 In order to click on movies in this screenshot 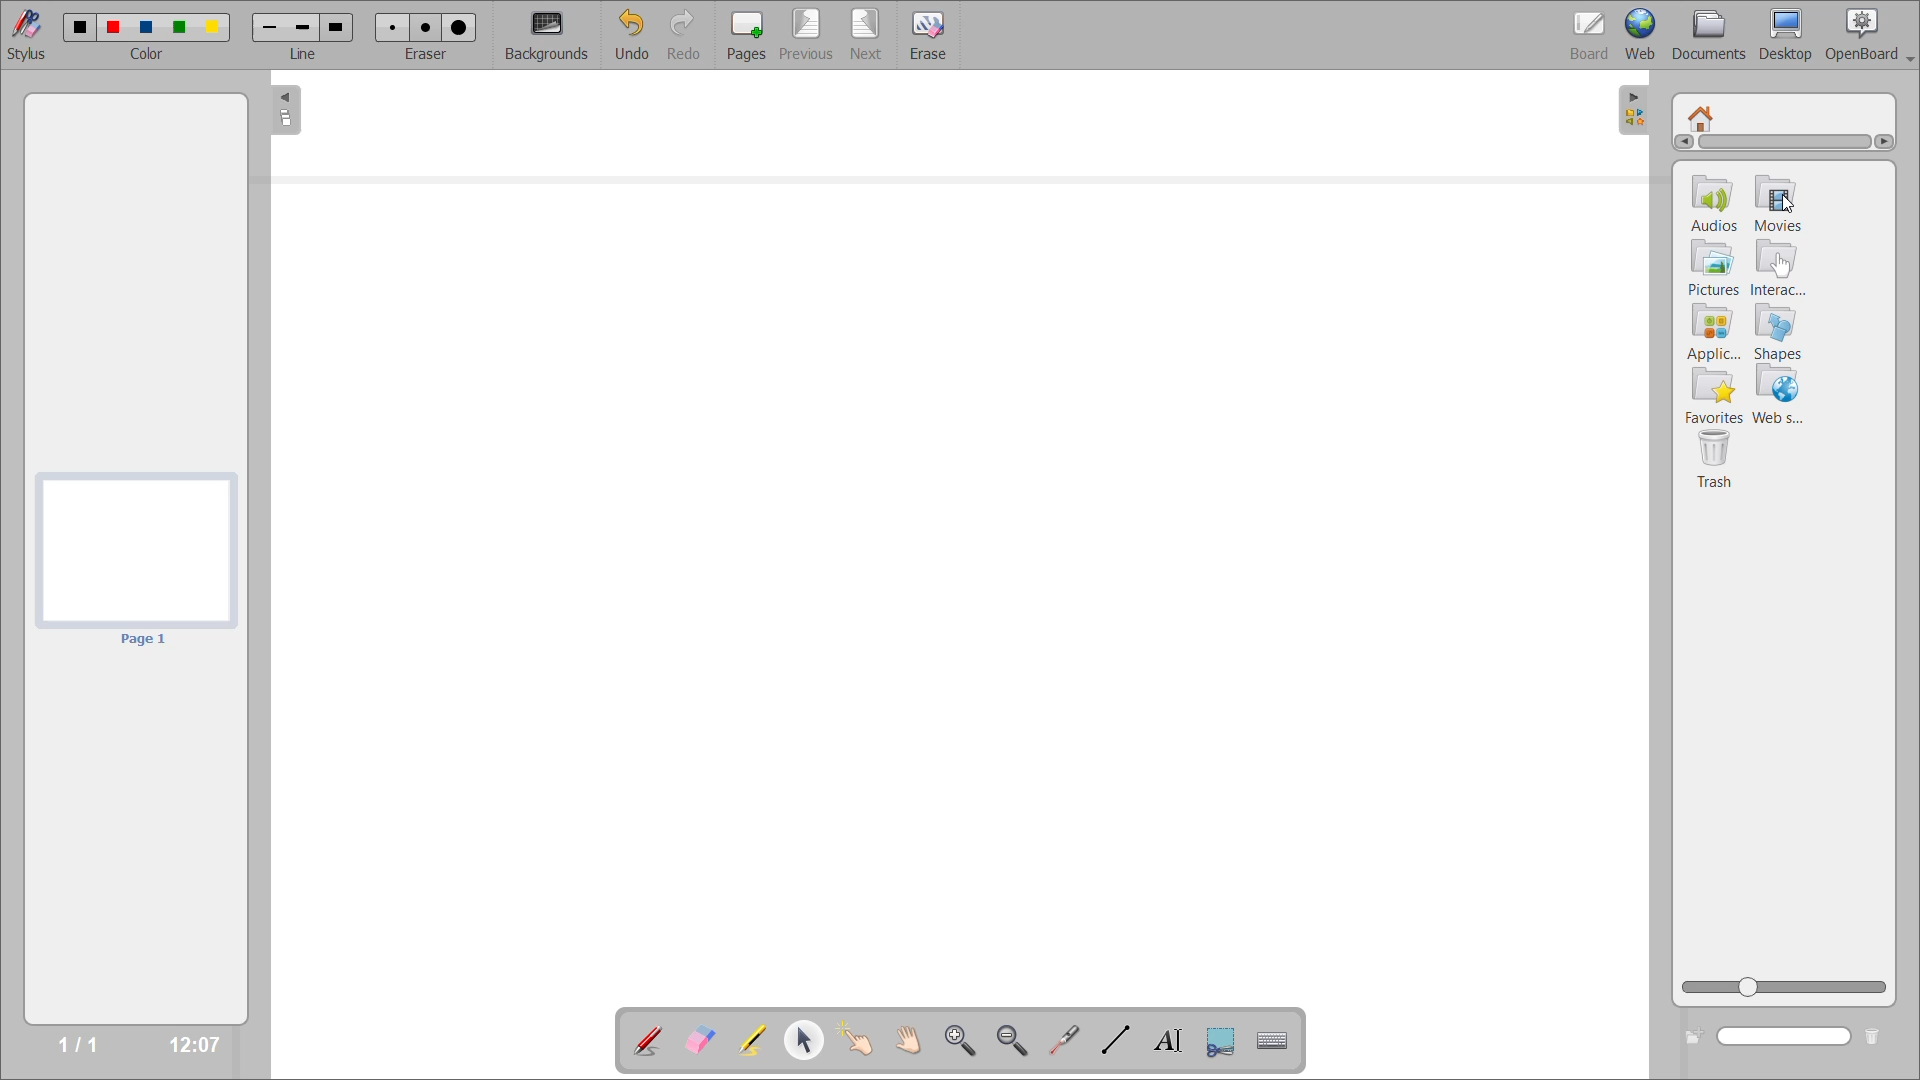, I will do `click(1793, 223)`.